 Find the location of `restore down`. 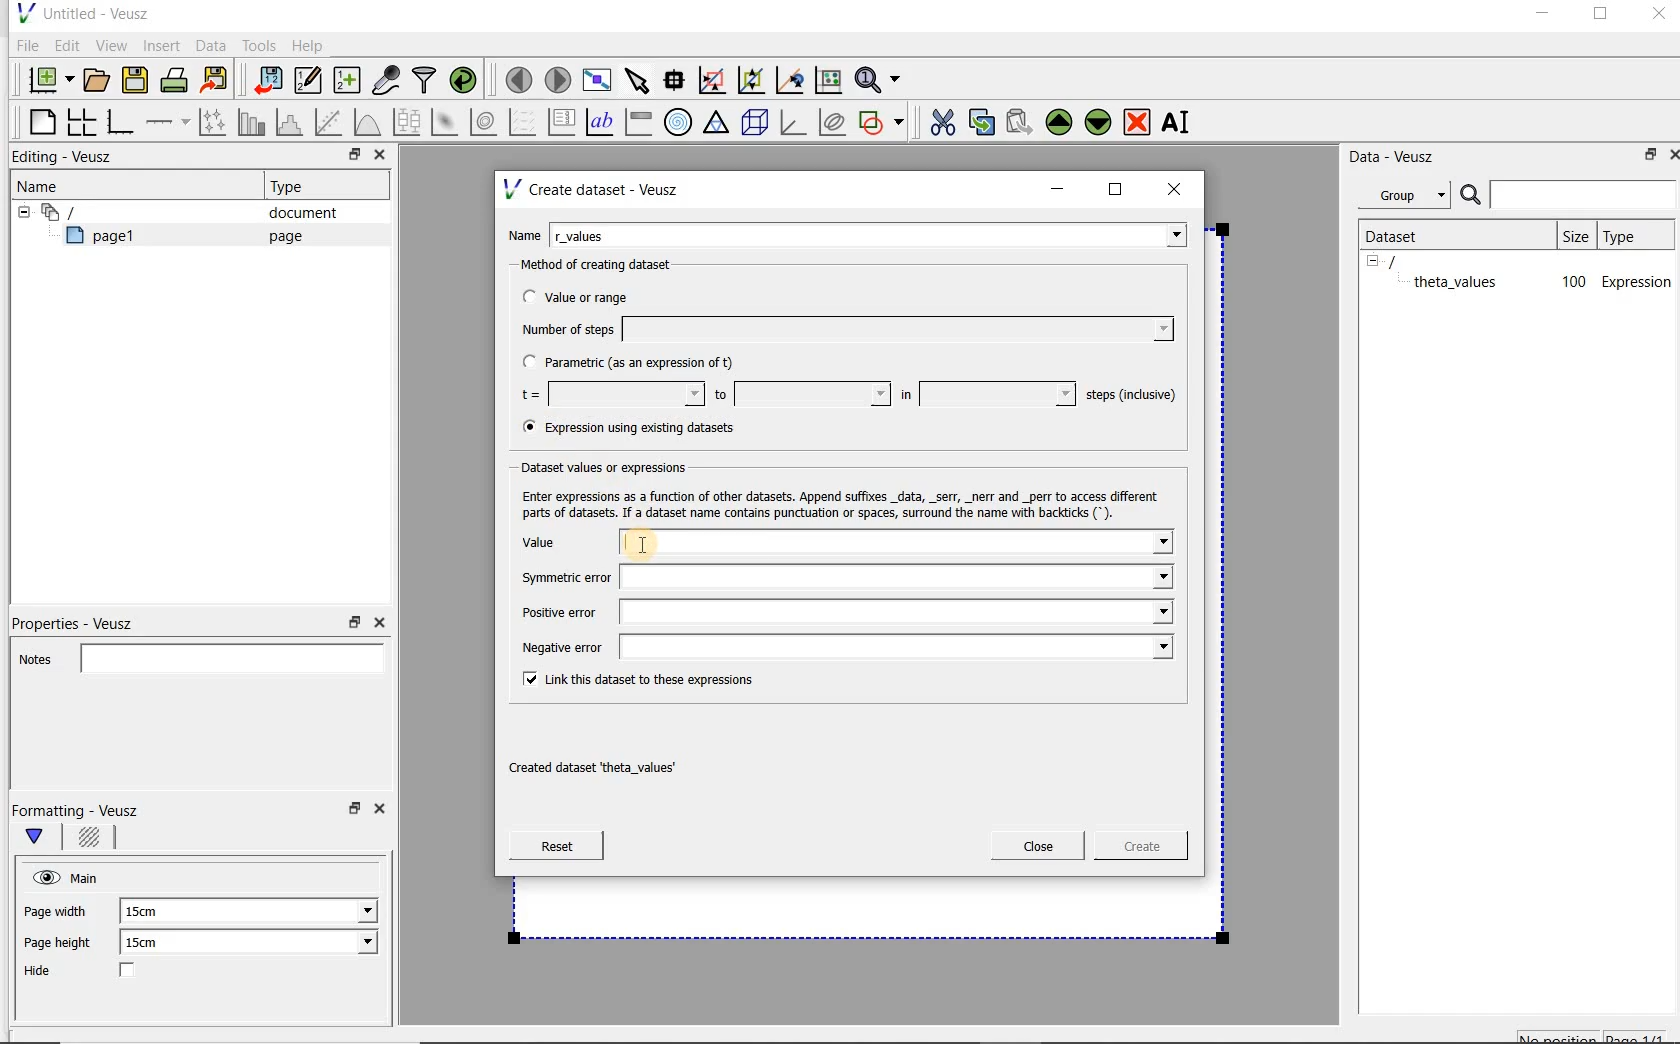

restore down is located at coordinates (352, 814).